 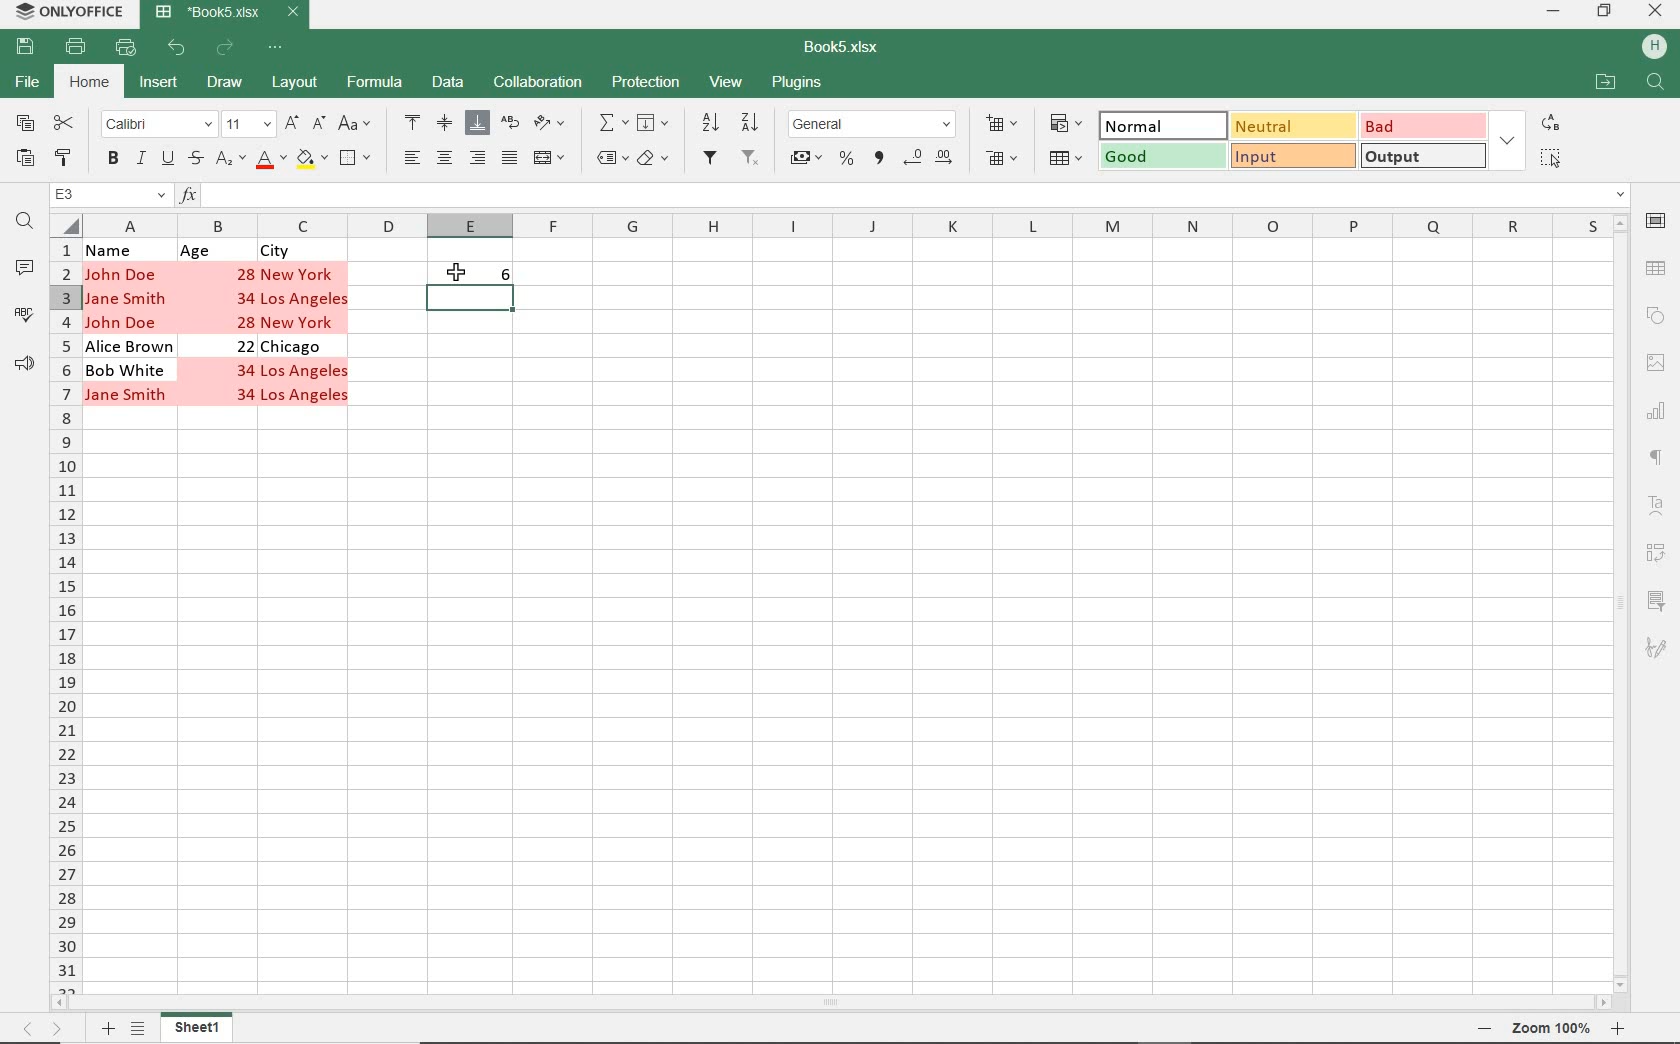 What do you see at coordinates (198, 1029) in the screenshot?
I see `SHEET1` at bounding box center [198, 1029].